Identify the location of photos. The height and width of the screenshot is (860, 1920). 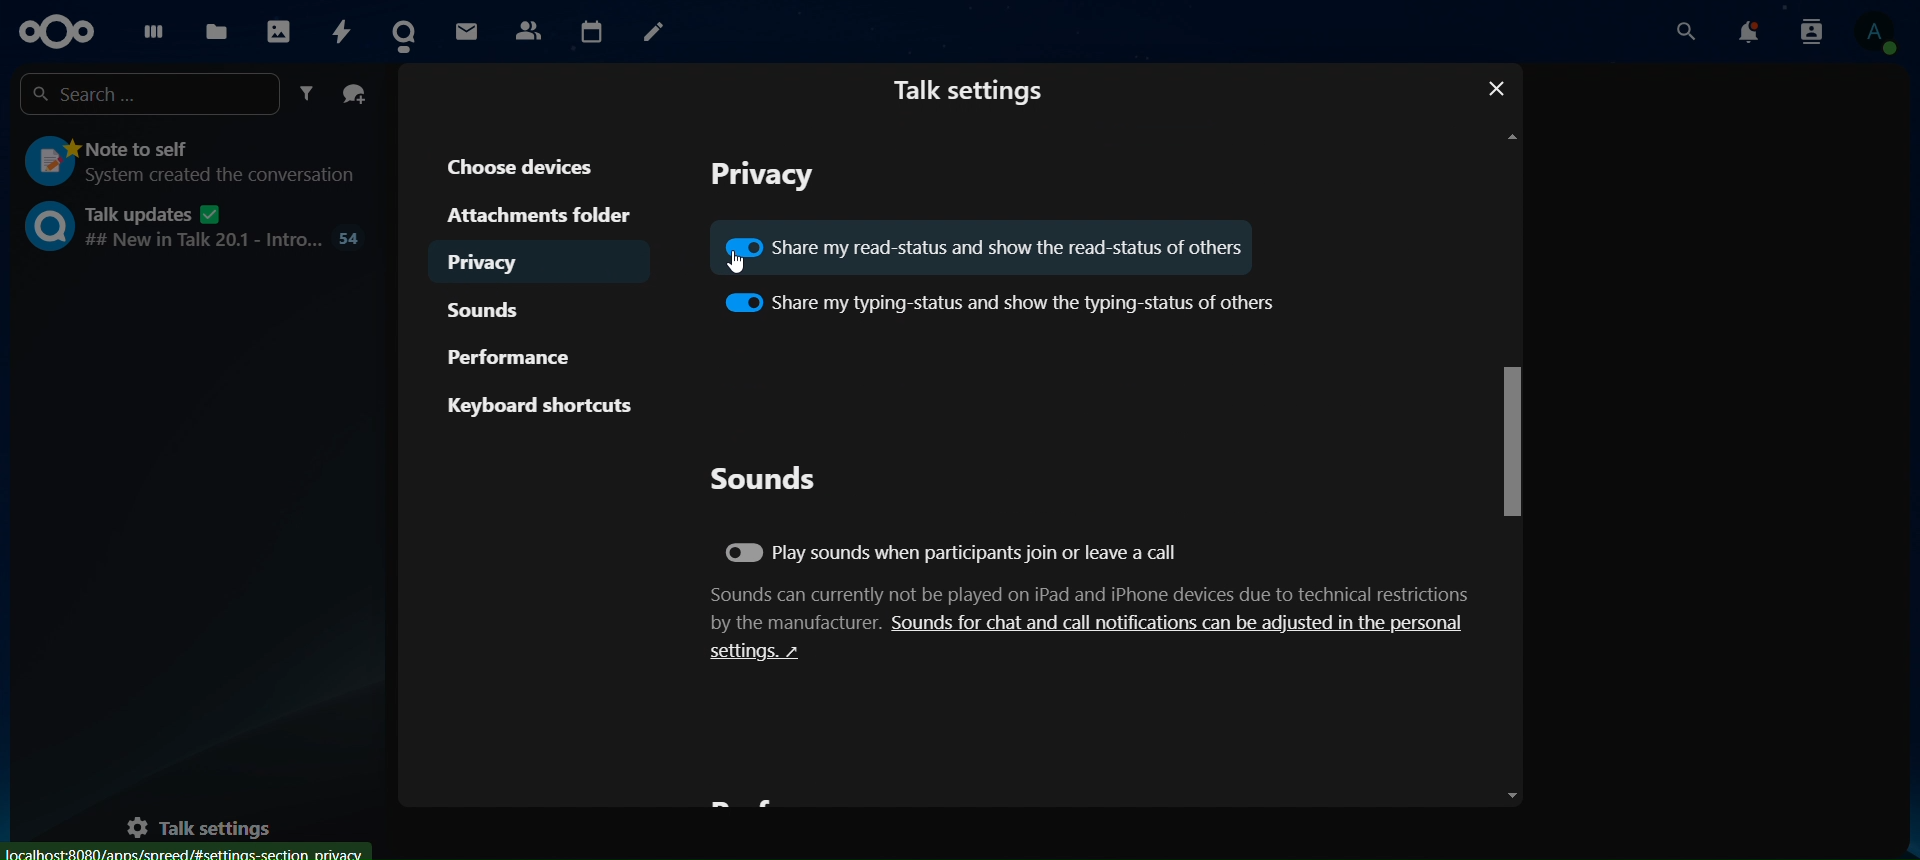
(277, 29).